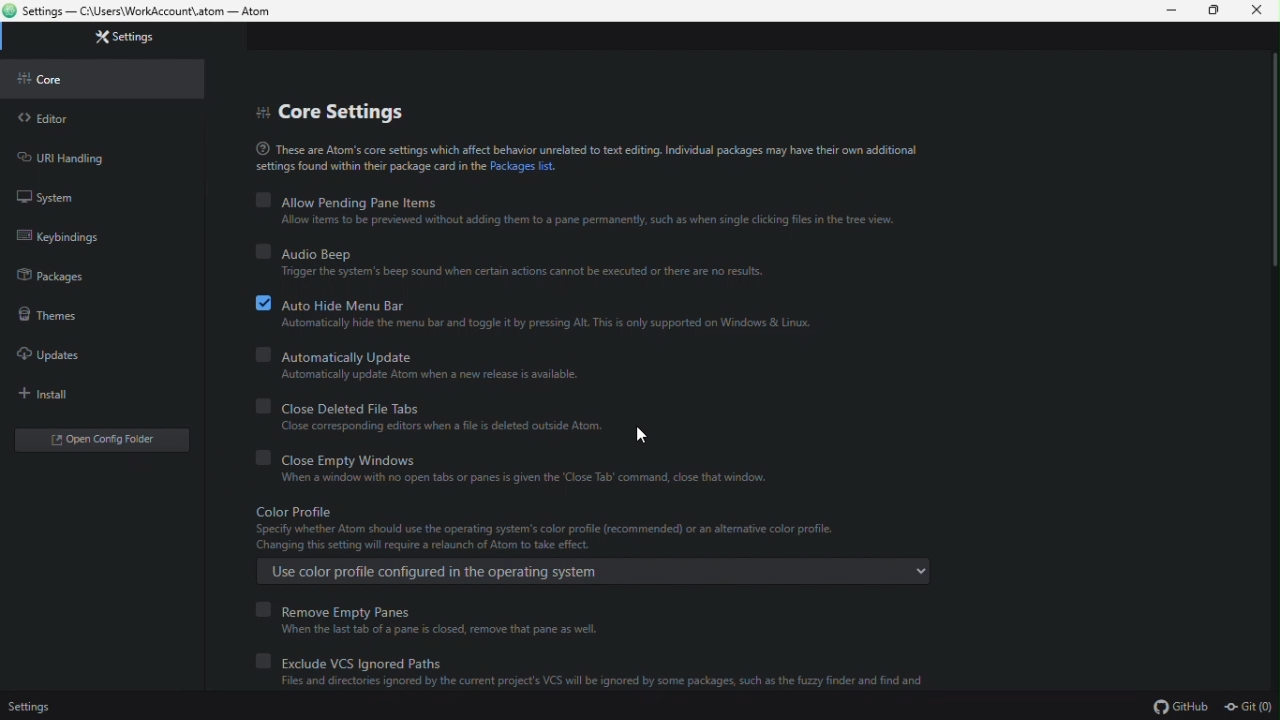  Describe the element at coordinates (636, 431) in the screenshot. I see `cursor` at that location.